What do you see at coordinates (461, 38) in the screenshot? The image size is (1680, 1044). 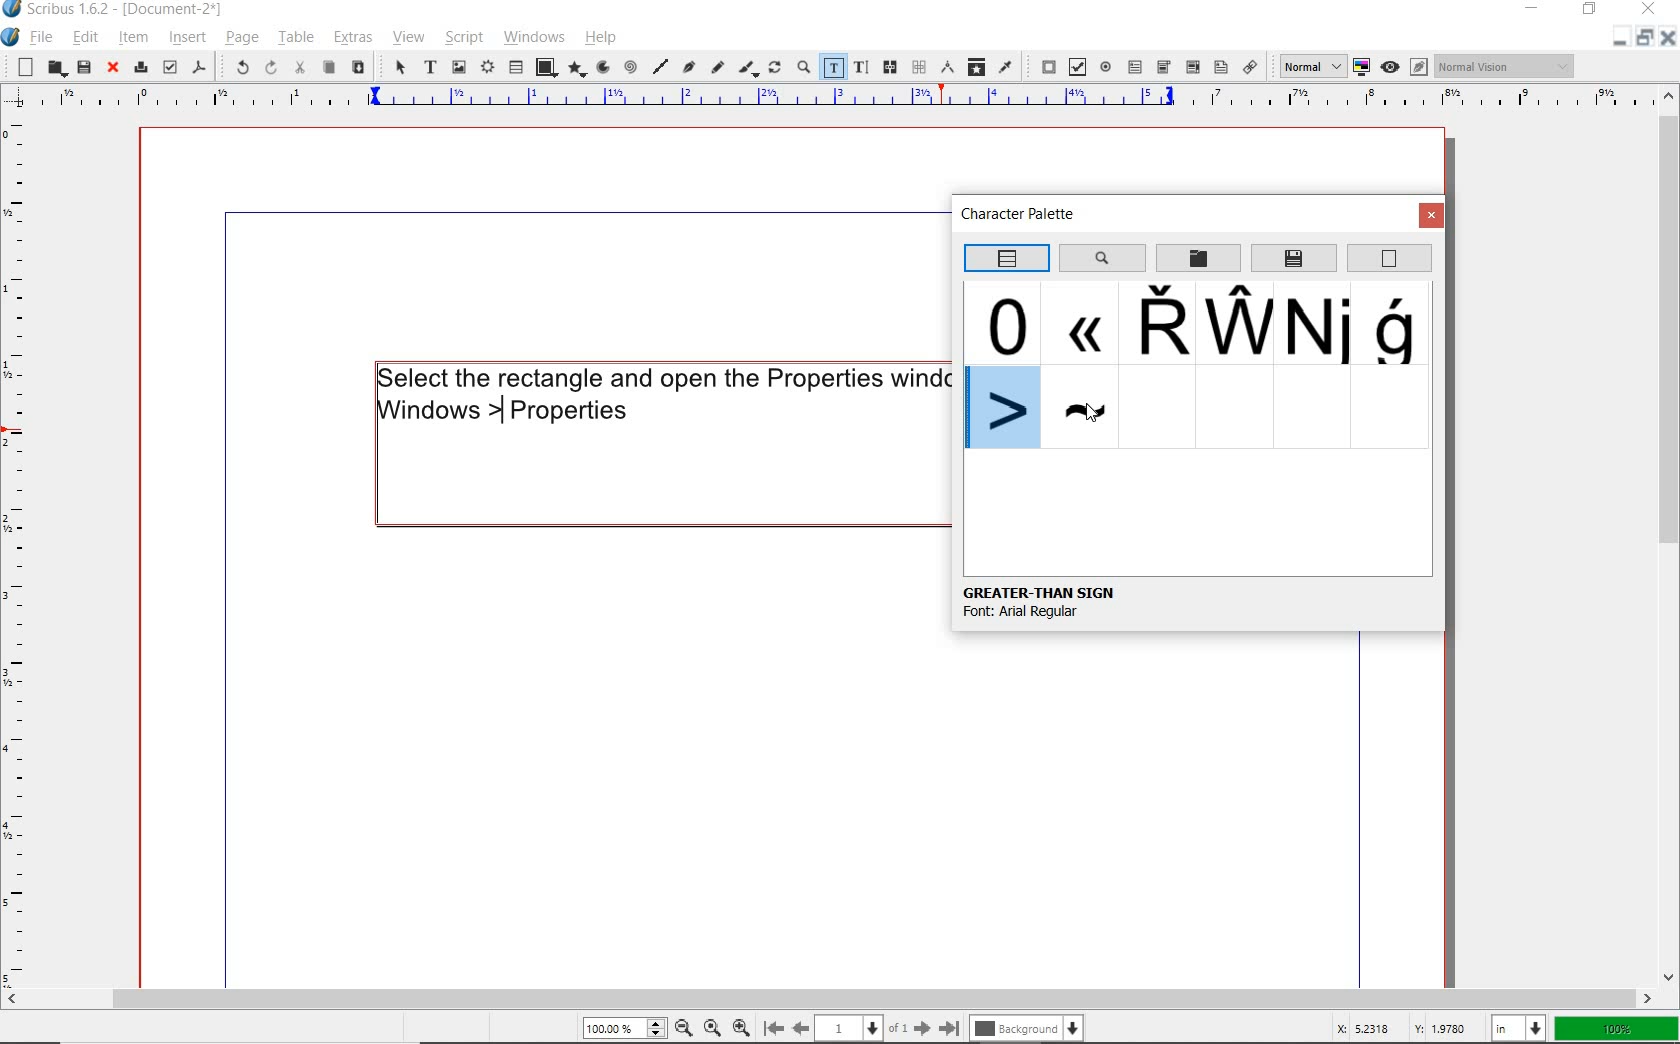 I see `script` at bounding box center [461, 38].